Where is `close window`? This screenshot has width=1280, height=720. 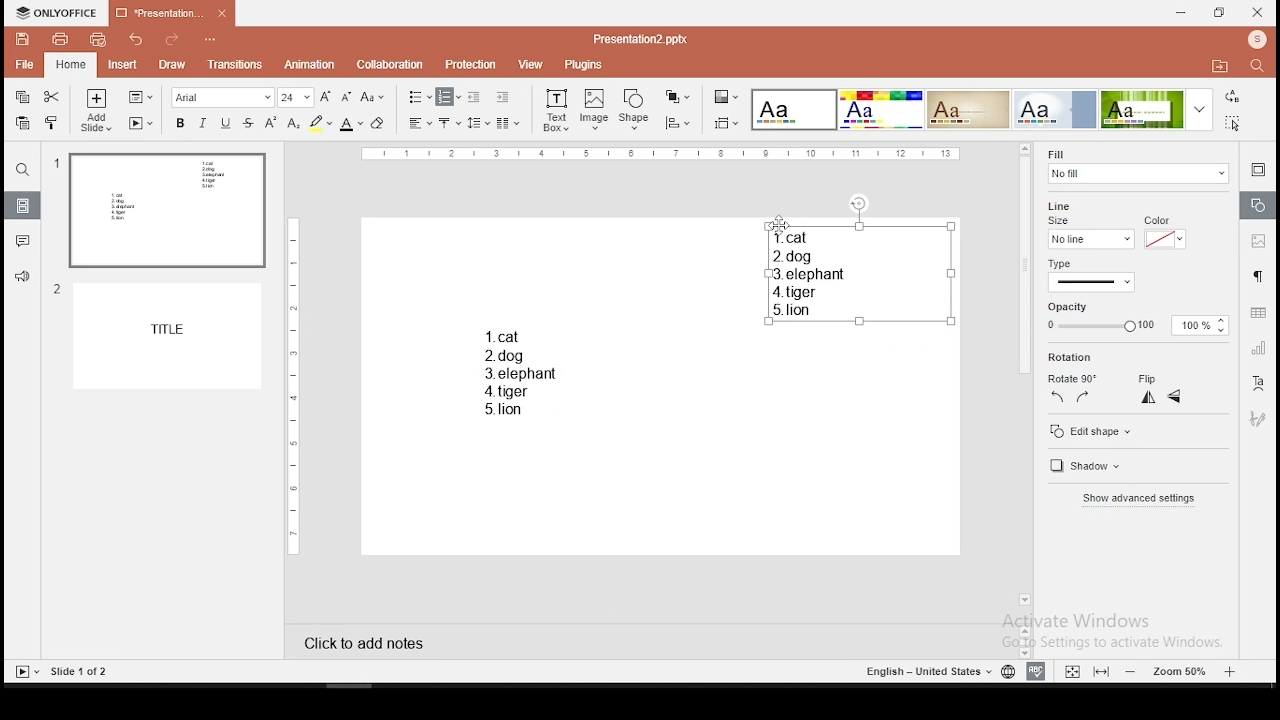 close window is located at coordinates (1258, 12).